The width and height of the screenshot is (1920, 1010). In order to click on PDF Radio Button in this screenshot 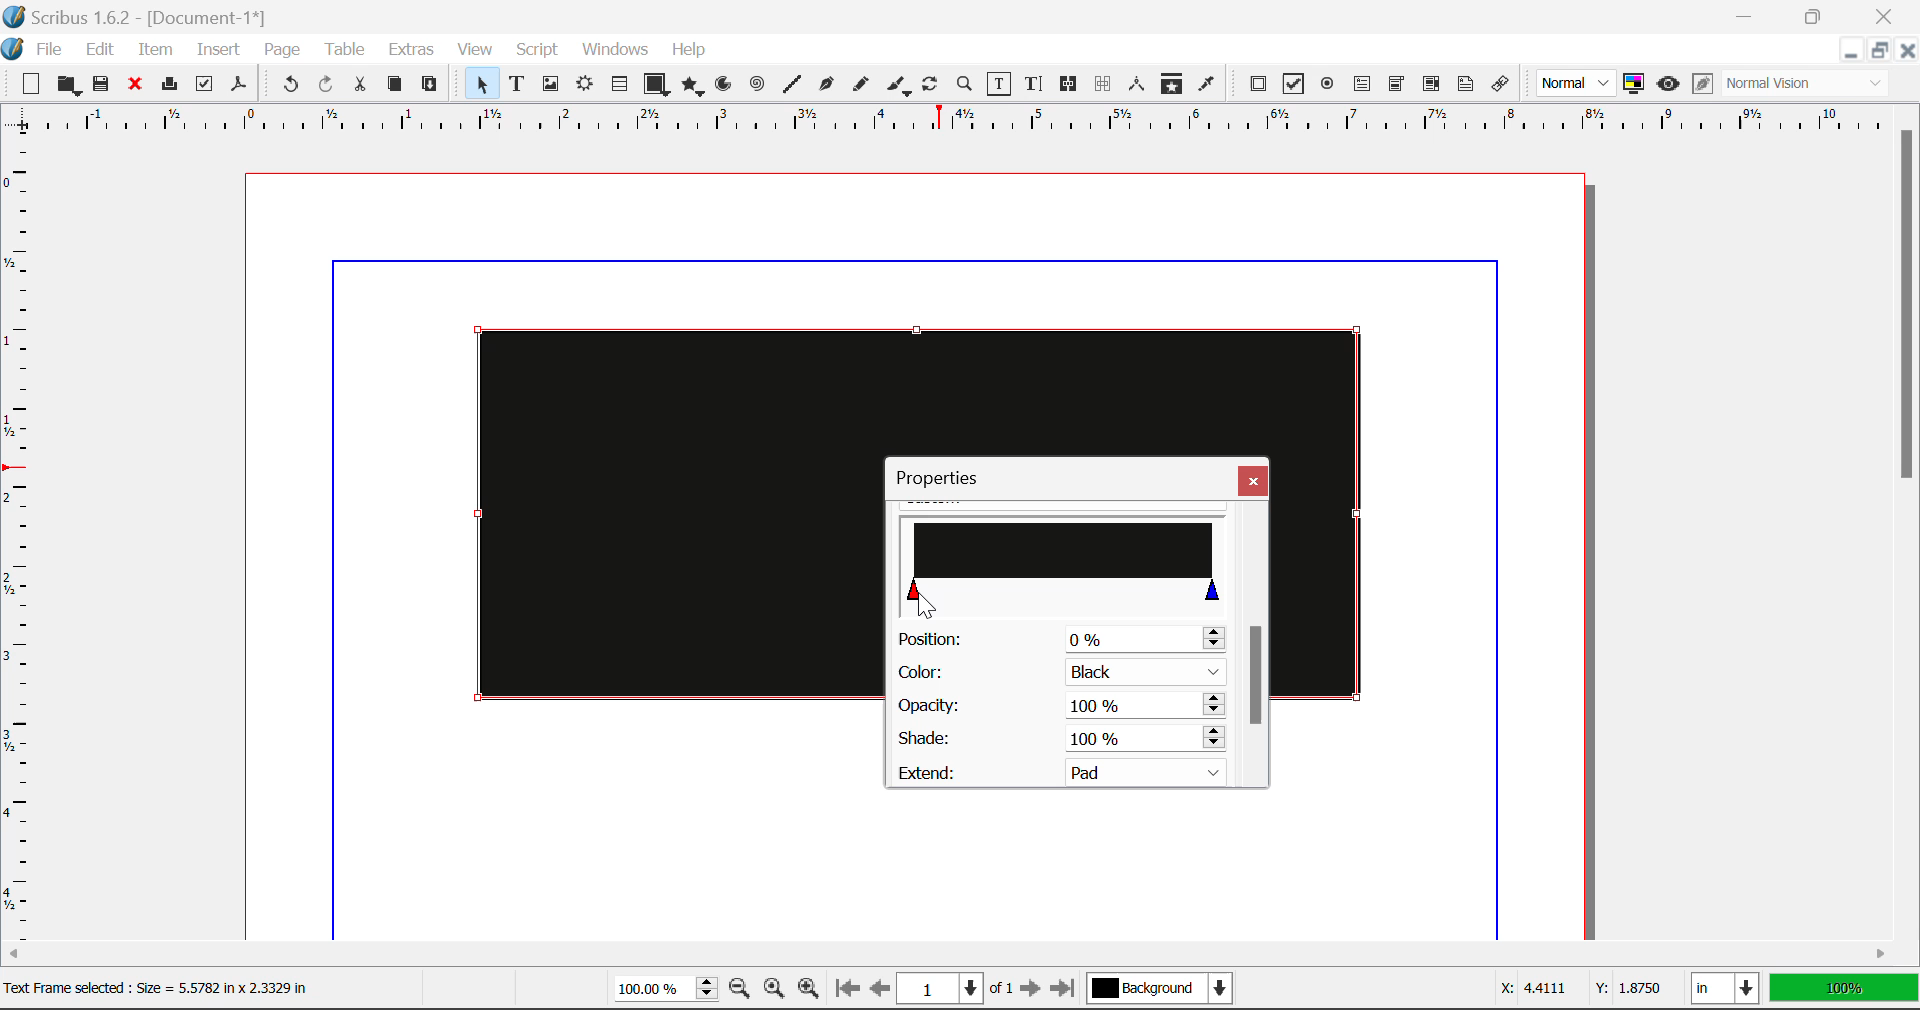, I will do `click(1327, 87)`.